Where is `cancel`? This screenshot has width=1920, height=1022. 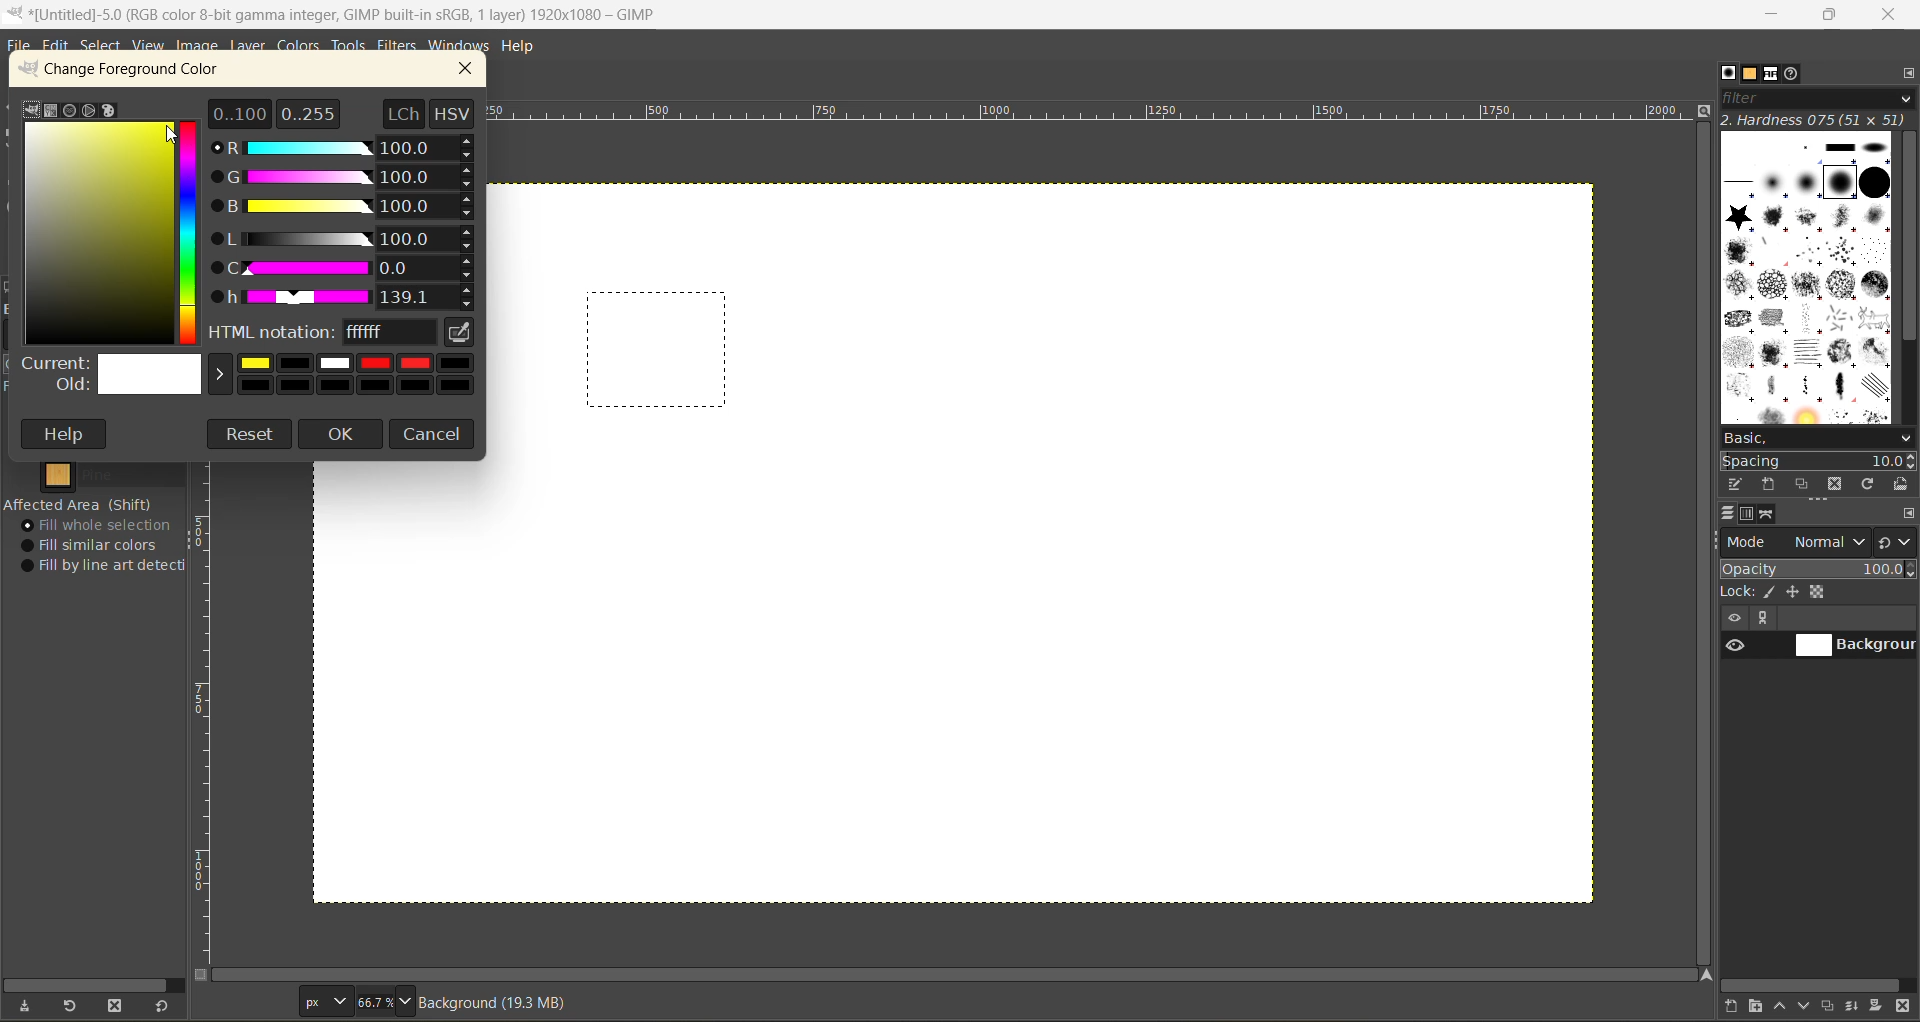
cancel is located at coordinates (436, 434).